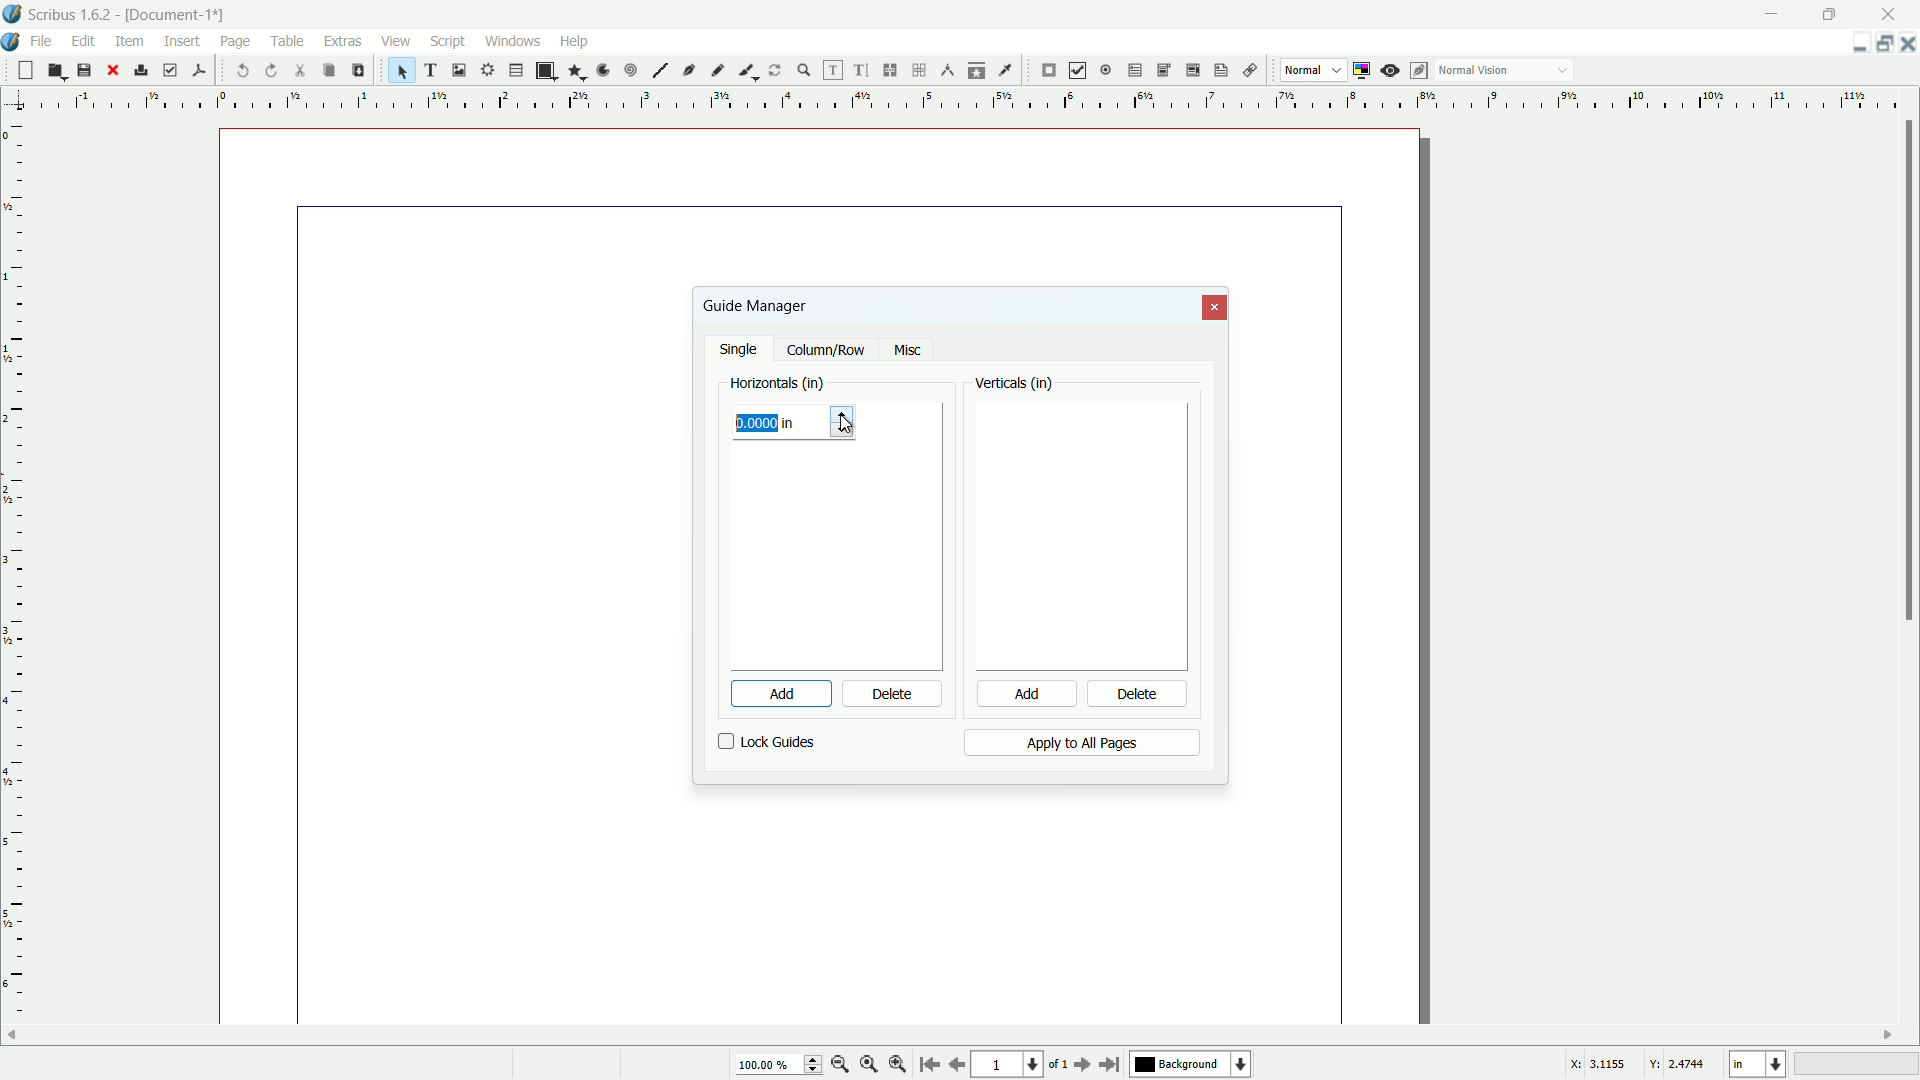  Describe the element at coordinates (922, 70) in the screenshot. I see `unlink text frames` at that location.